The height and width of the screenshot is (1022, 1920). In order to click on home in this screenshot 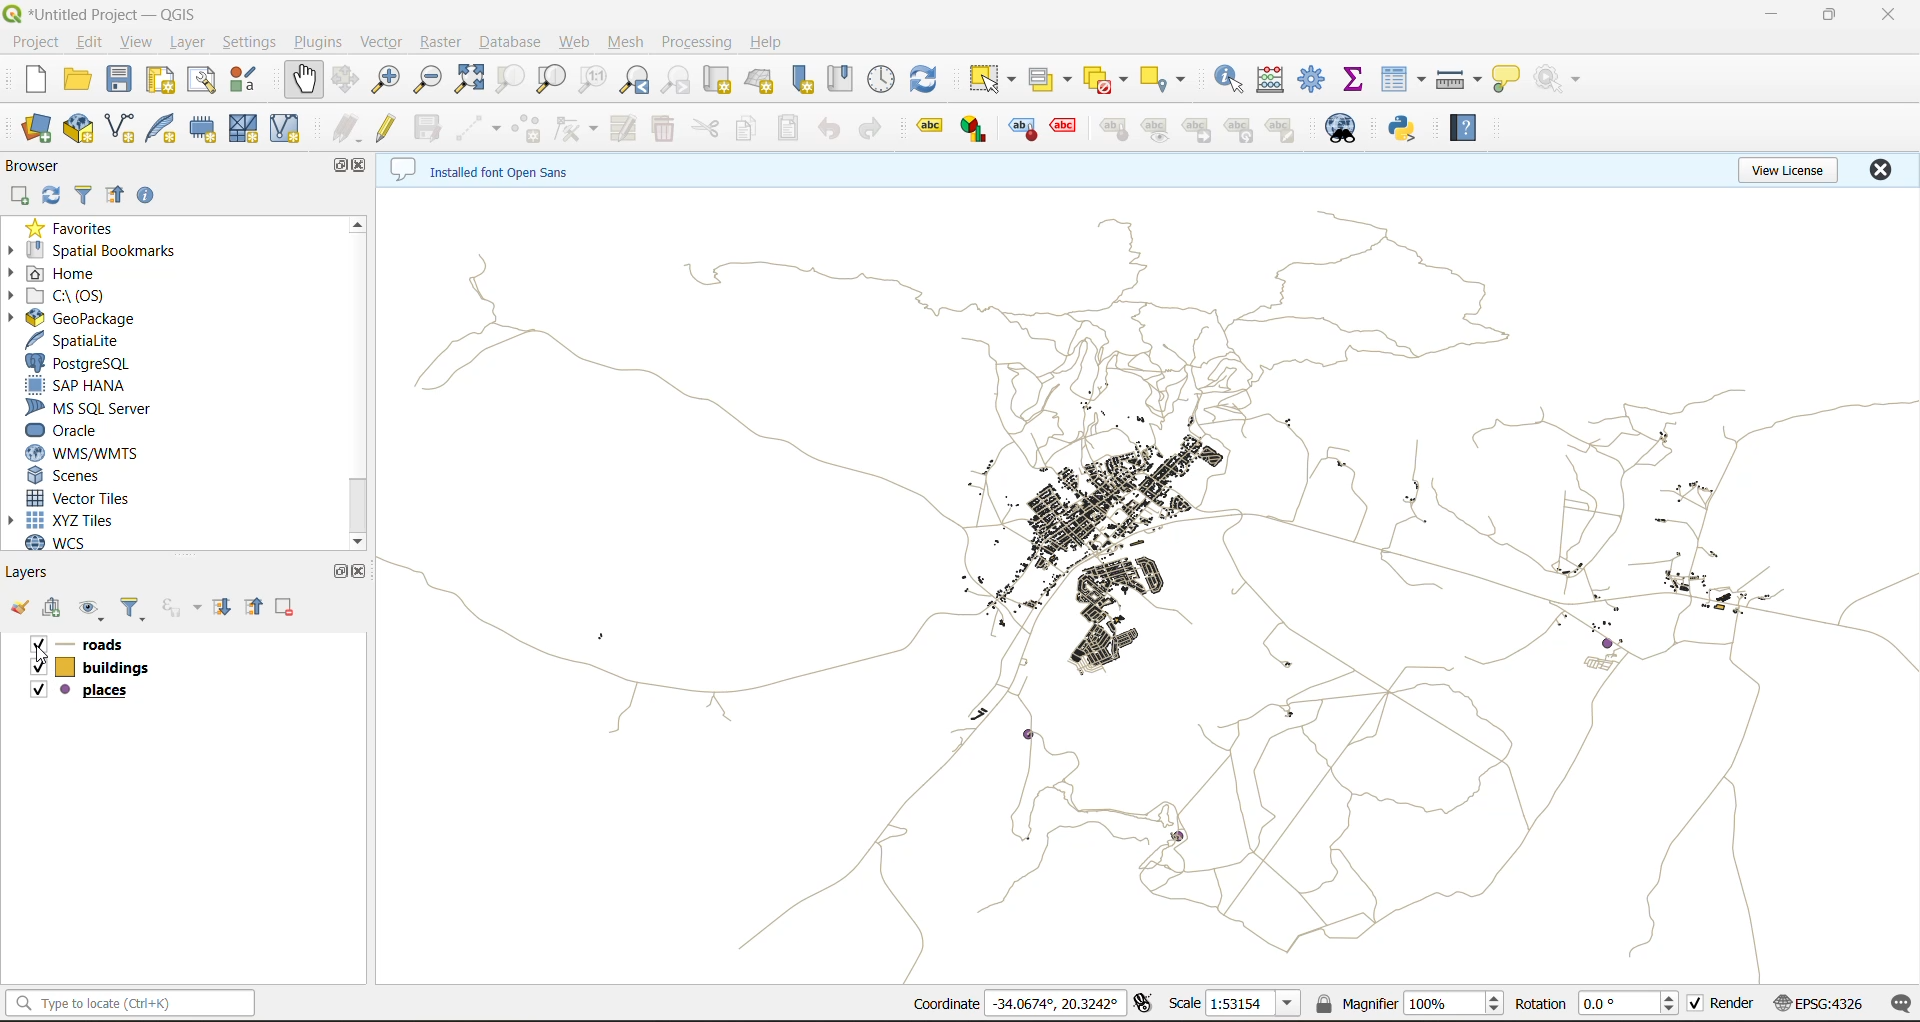, I will do `click(81, 273)`.